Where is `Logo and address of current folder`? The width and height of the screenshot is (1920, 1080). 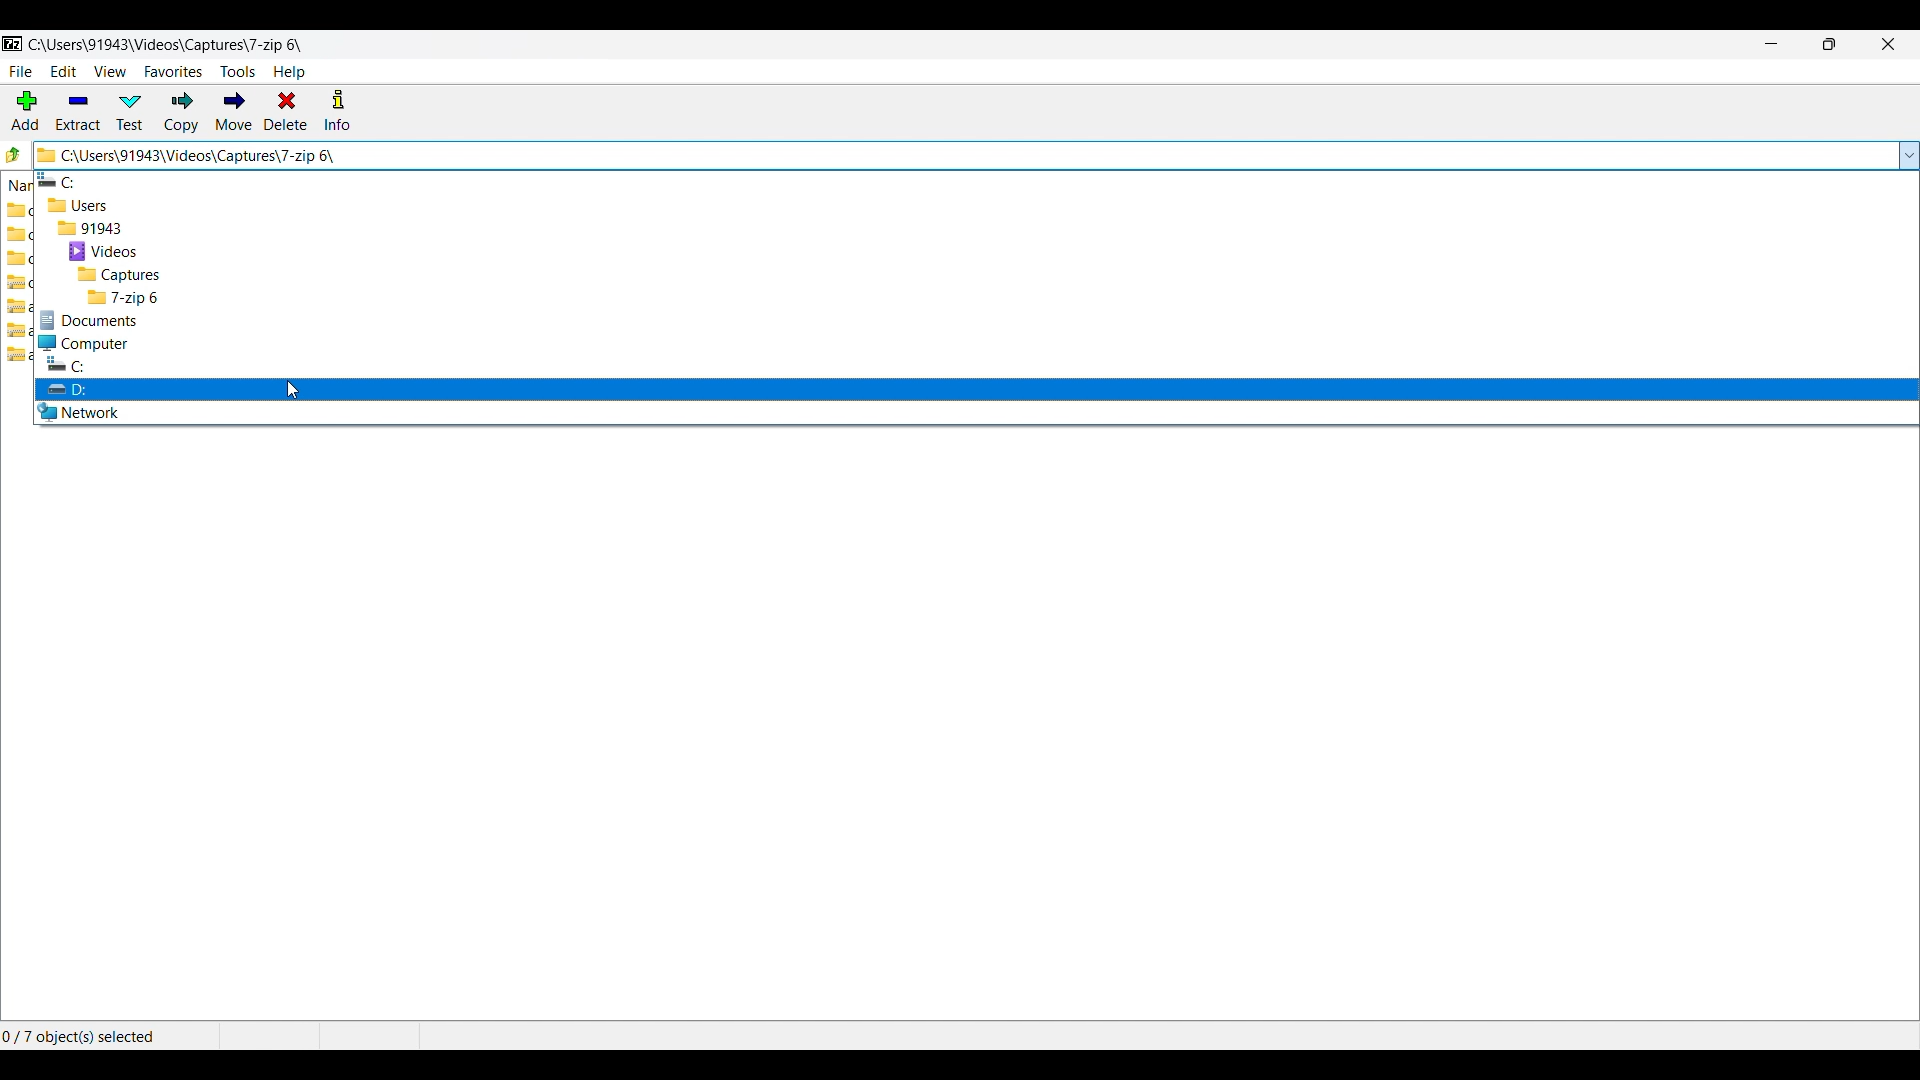 Logo and address of current folder is located at coordinates (964, 155).